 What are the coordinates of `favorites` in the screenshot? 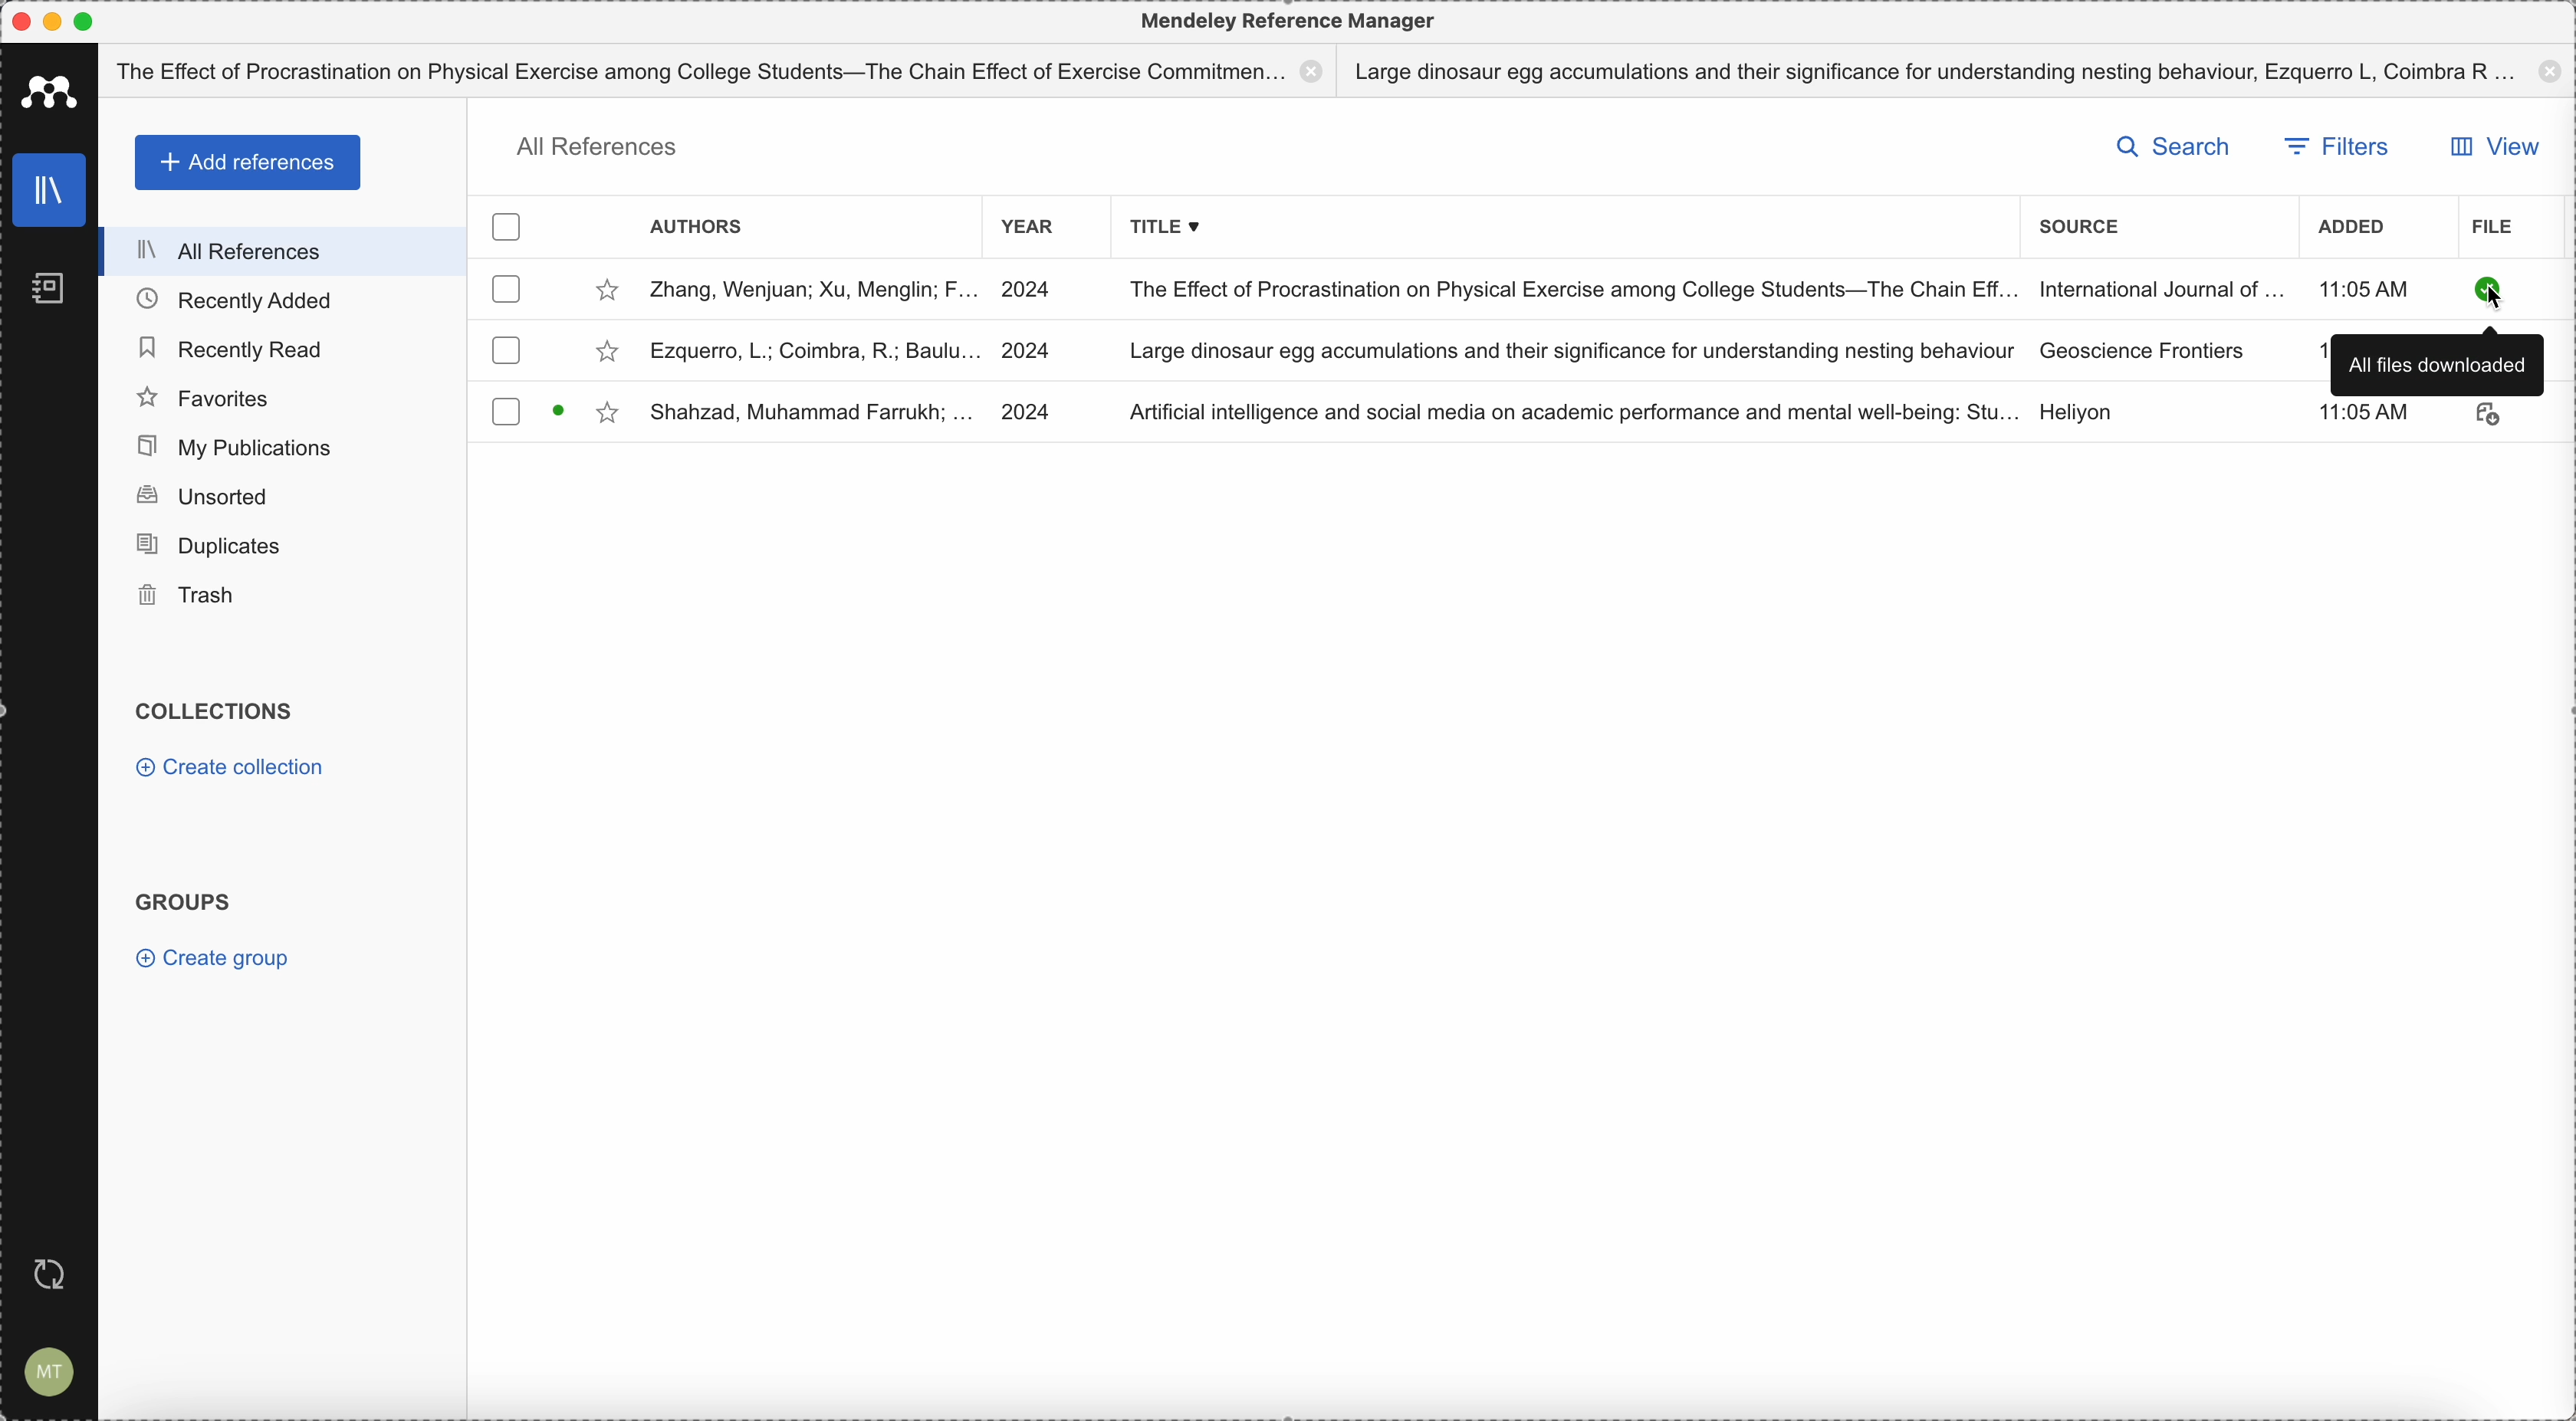 It's located at (208, 400).